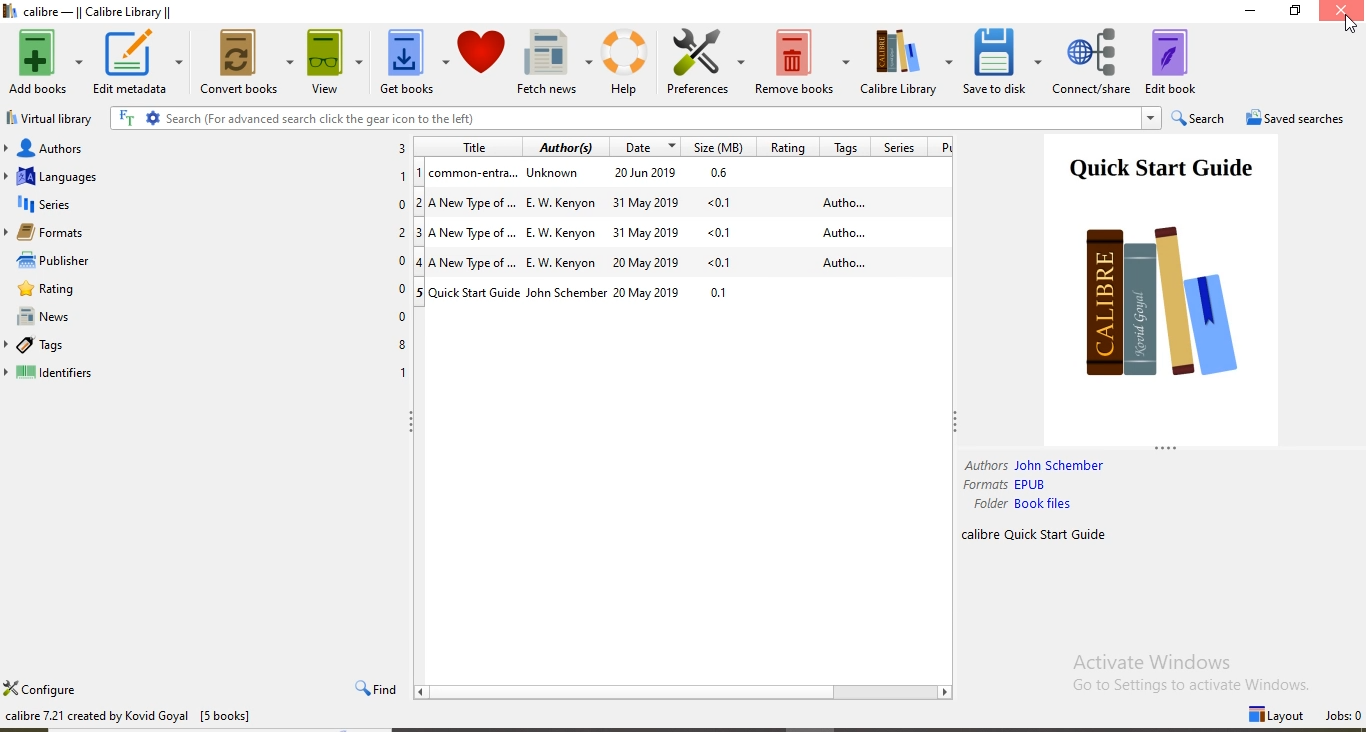 Image resolution: width=1366 pixels, height=732 pixels. What do you see at coordinates (419, 172) in the screenshot?
I see `1` at bounding box center [419, 172].